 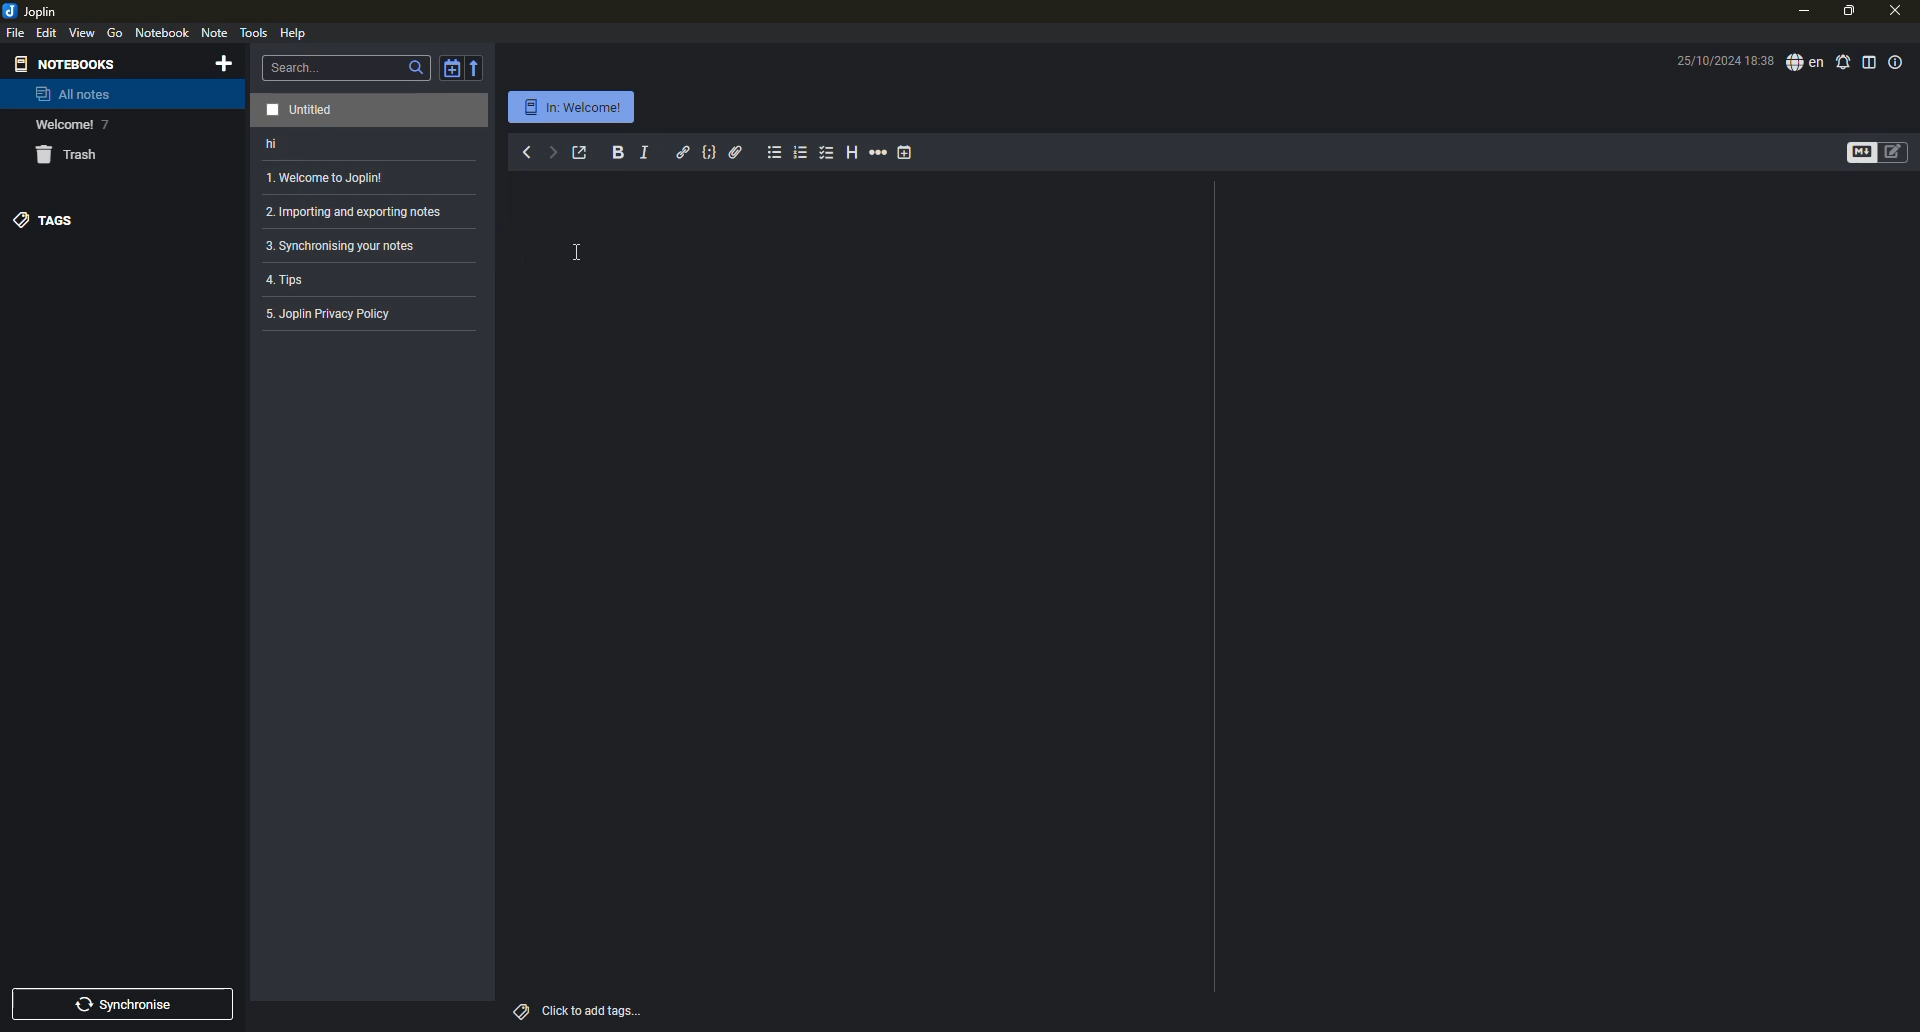 What do you see at coordinates (34, 10) in the screenshot?
I see `joplin` at bounding box center [34, 10].